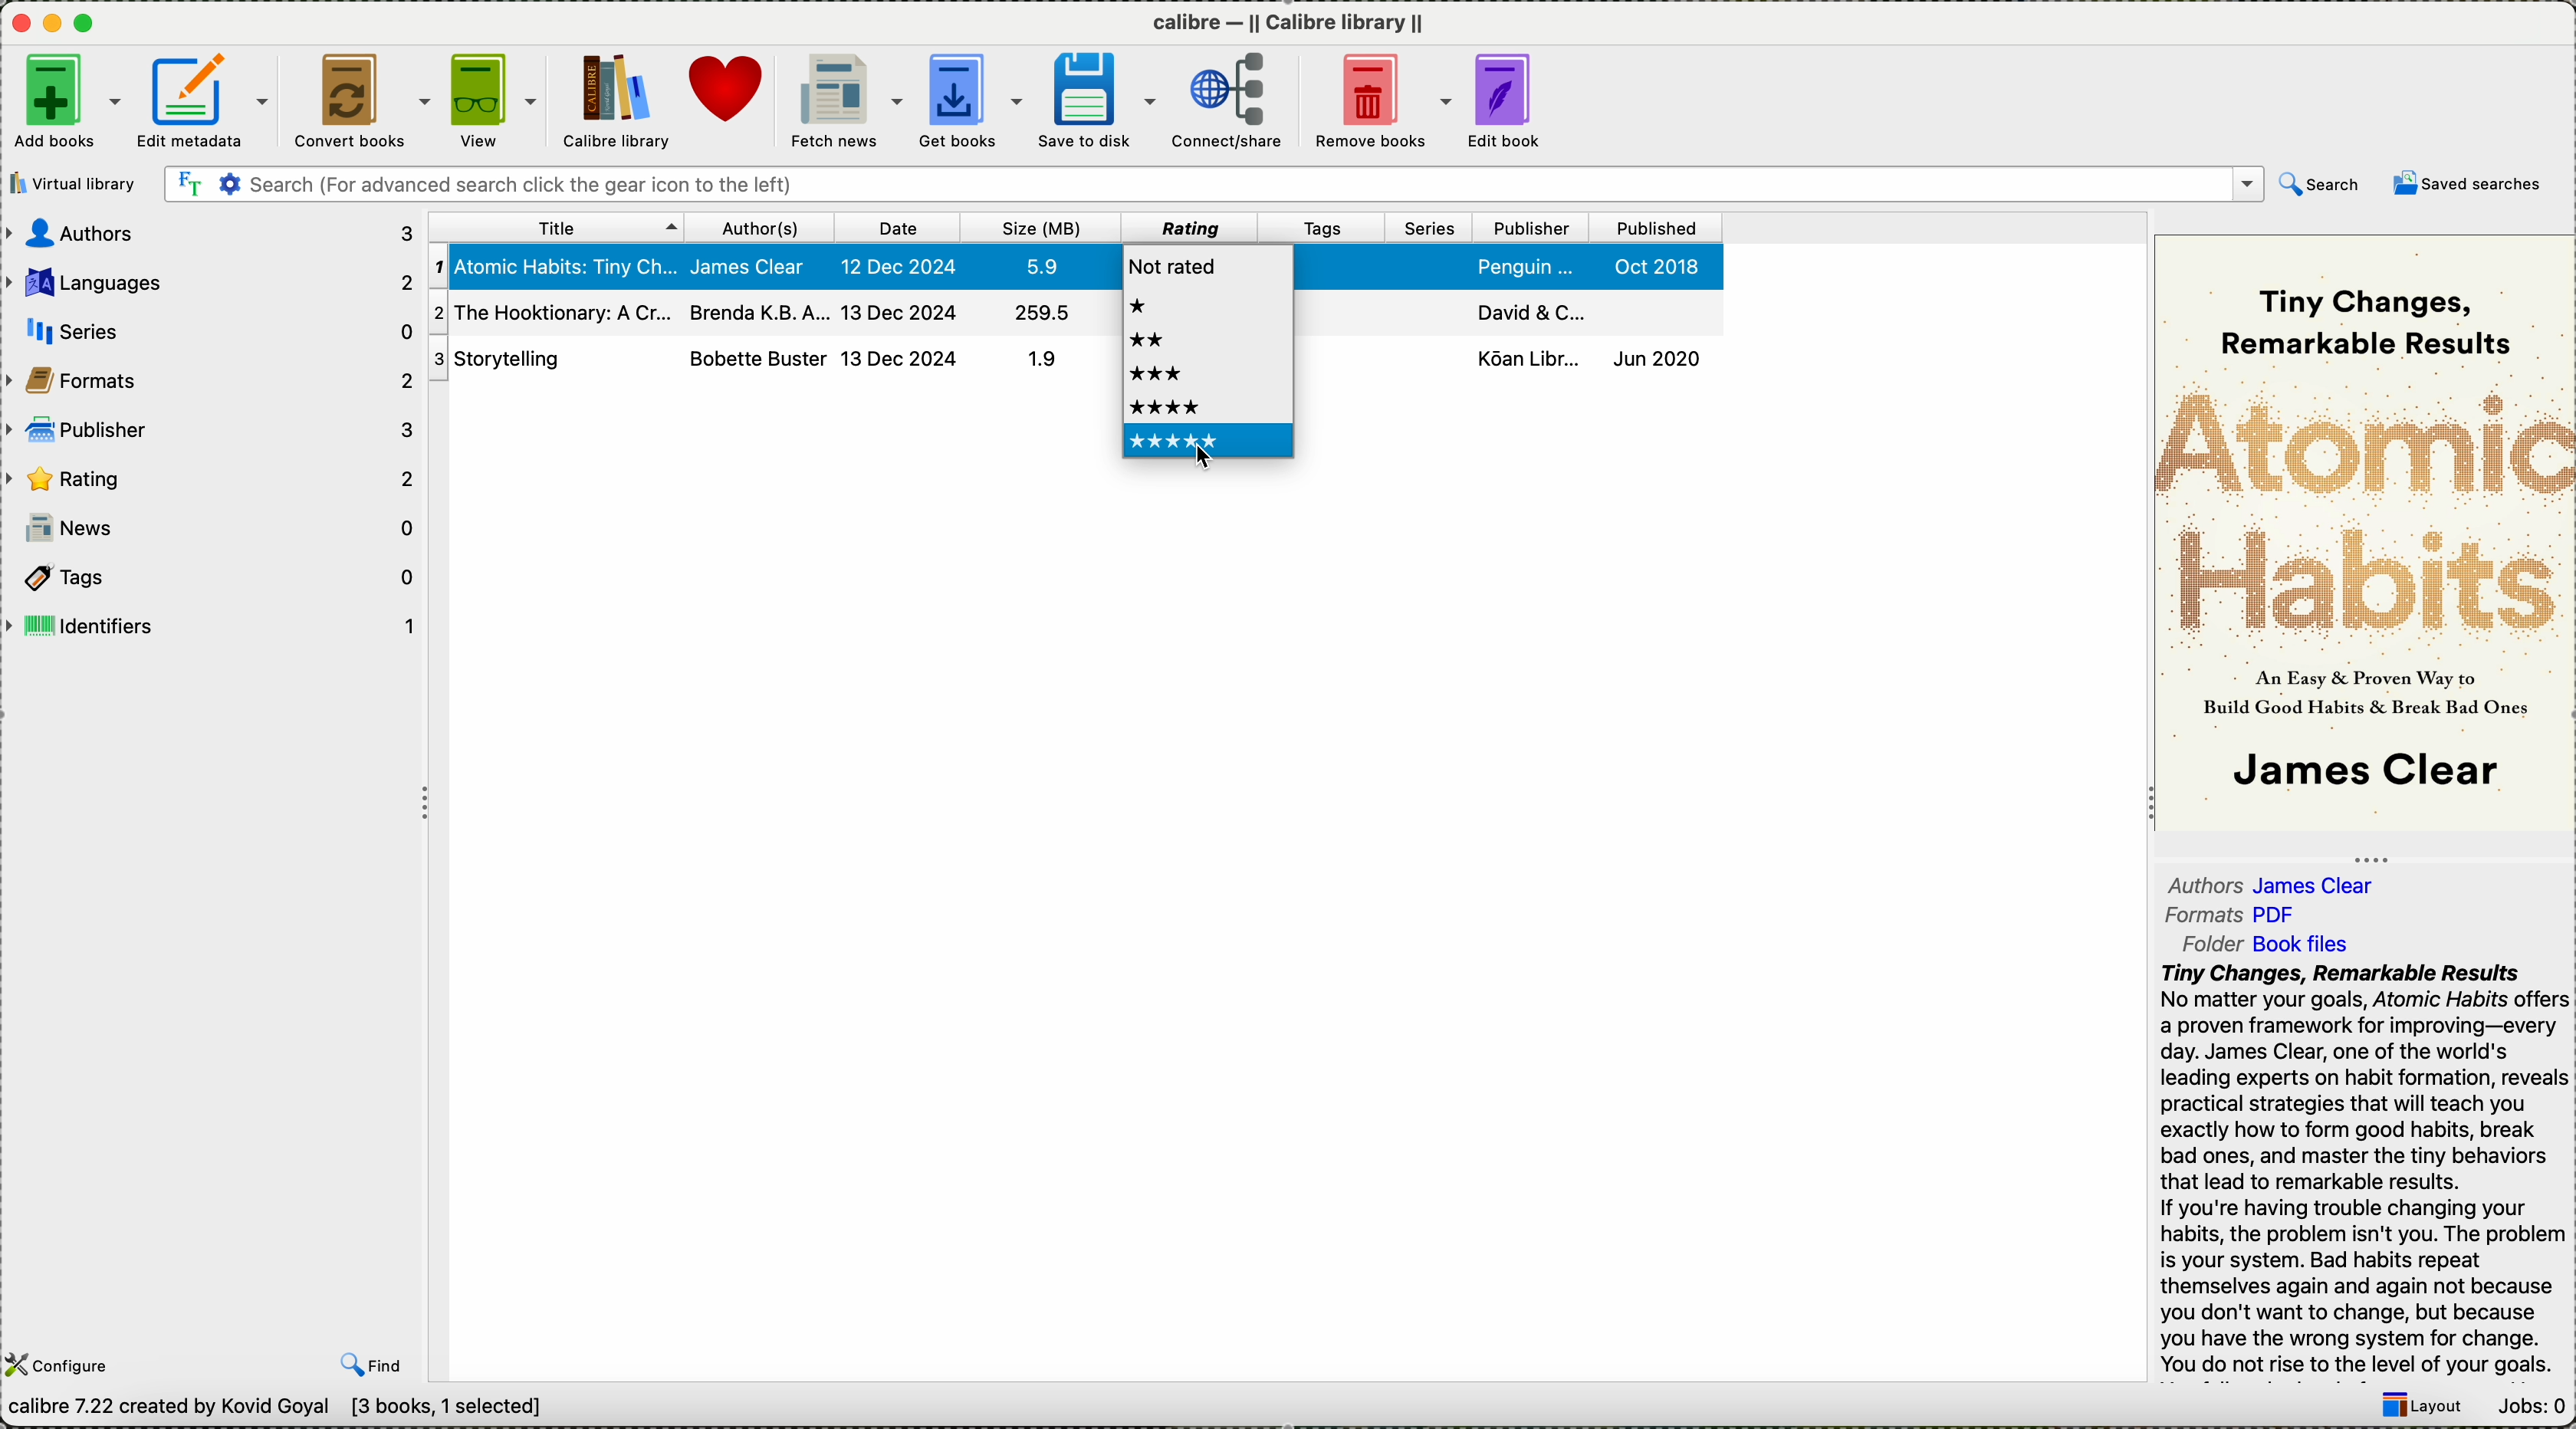 This screenshot has width=2576, height=1429. Describe the element at coordinates (1293, 23) in the screenshot. I see `Calibre-|| cailiber library ||` at that location.